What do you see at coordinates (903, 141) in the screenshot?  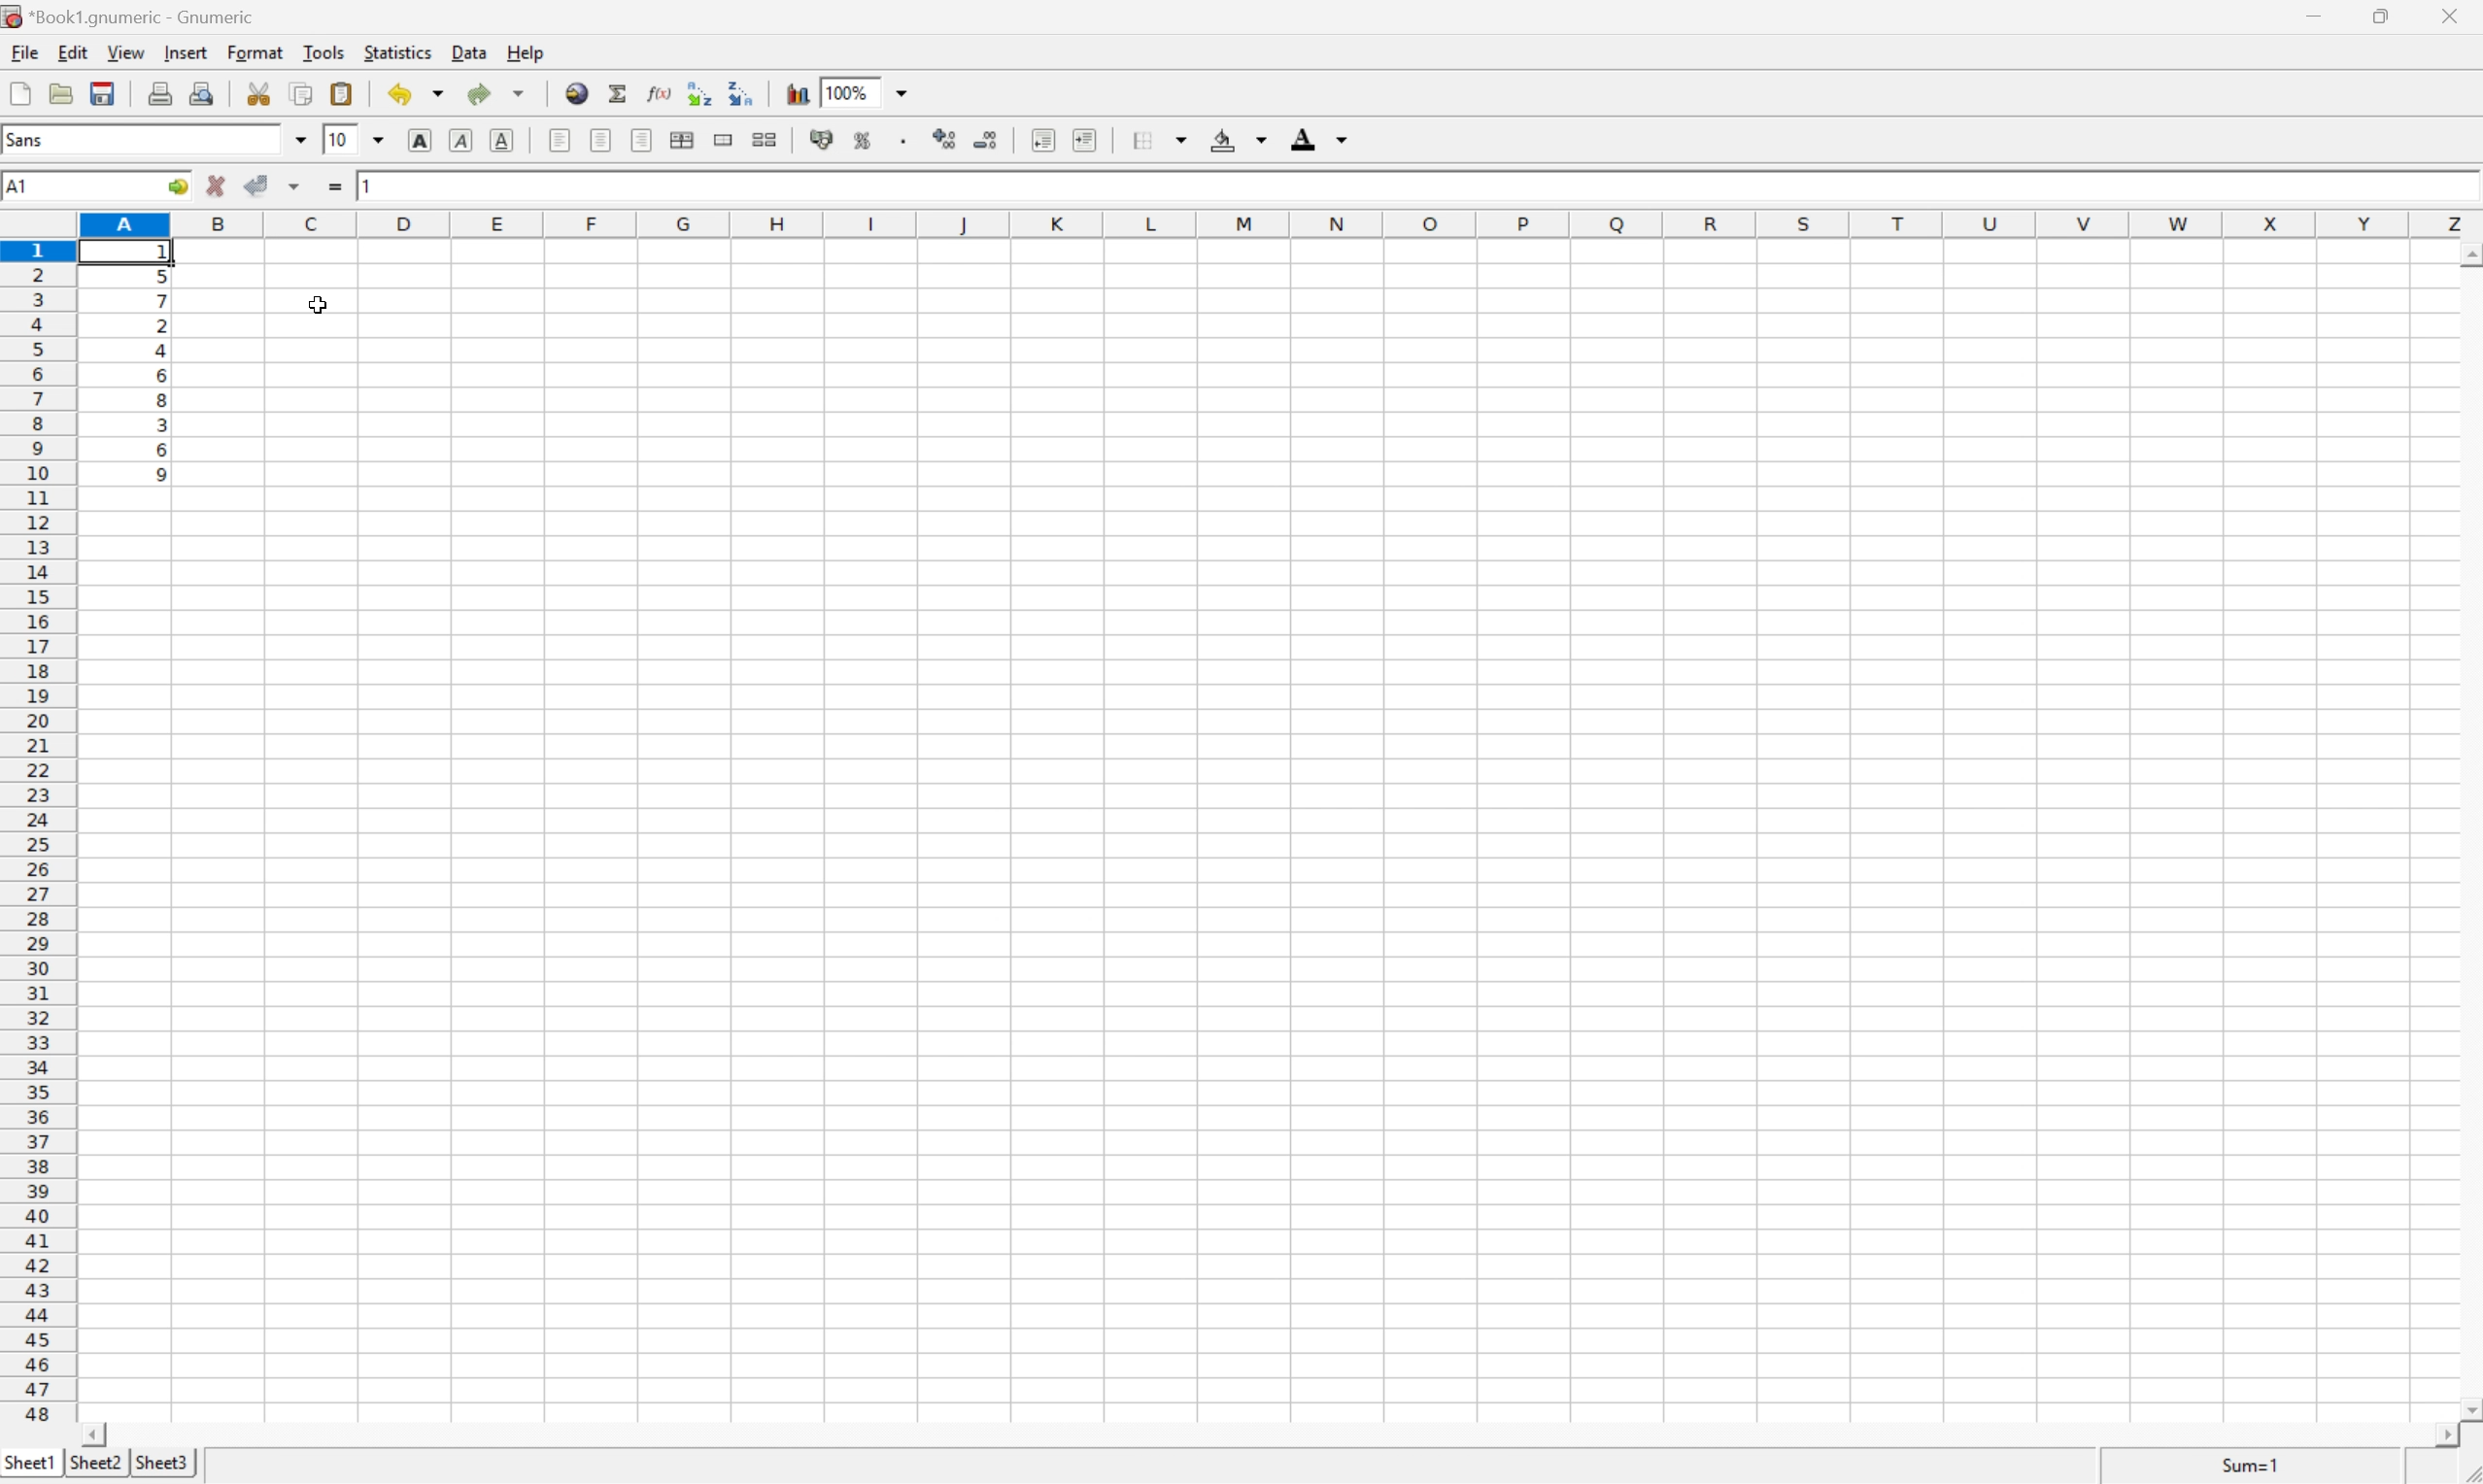 I see `Set the format of the selected cells to include a thousands separator` at bounding box center [903, 141].